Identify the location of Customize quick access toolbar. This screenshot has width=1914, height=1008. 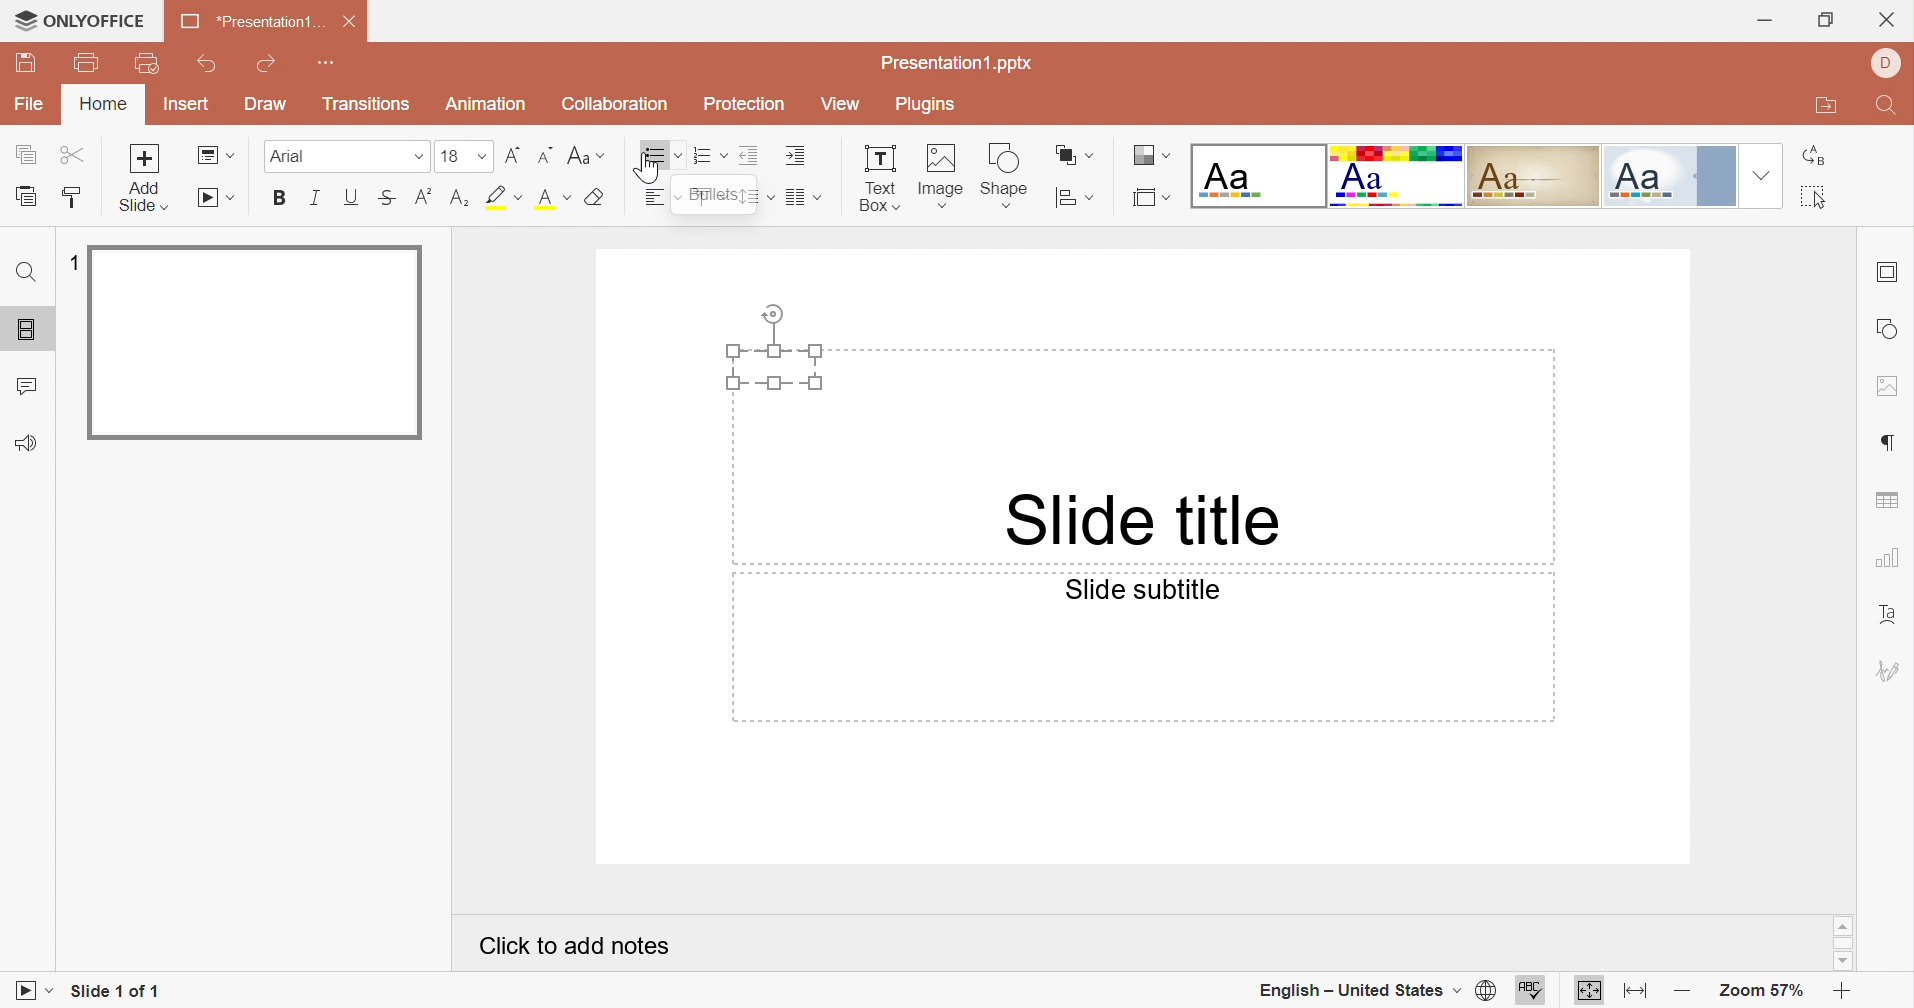
(331, 63).